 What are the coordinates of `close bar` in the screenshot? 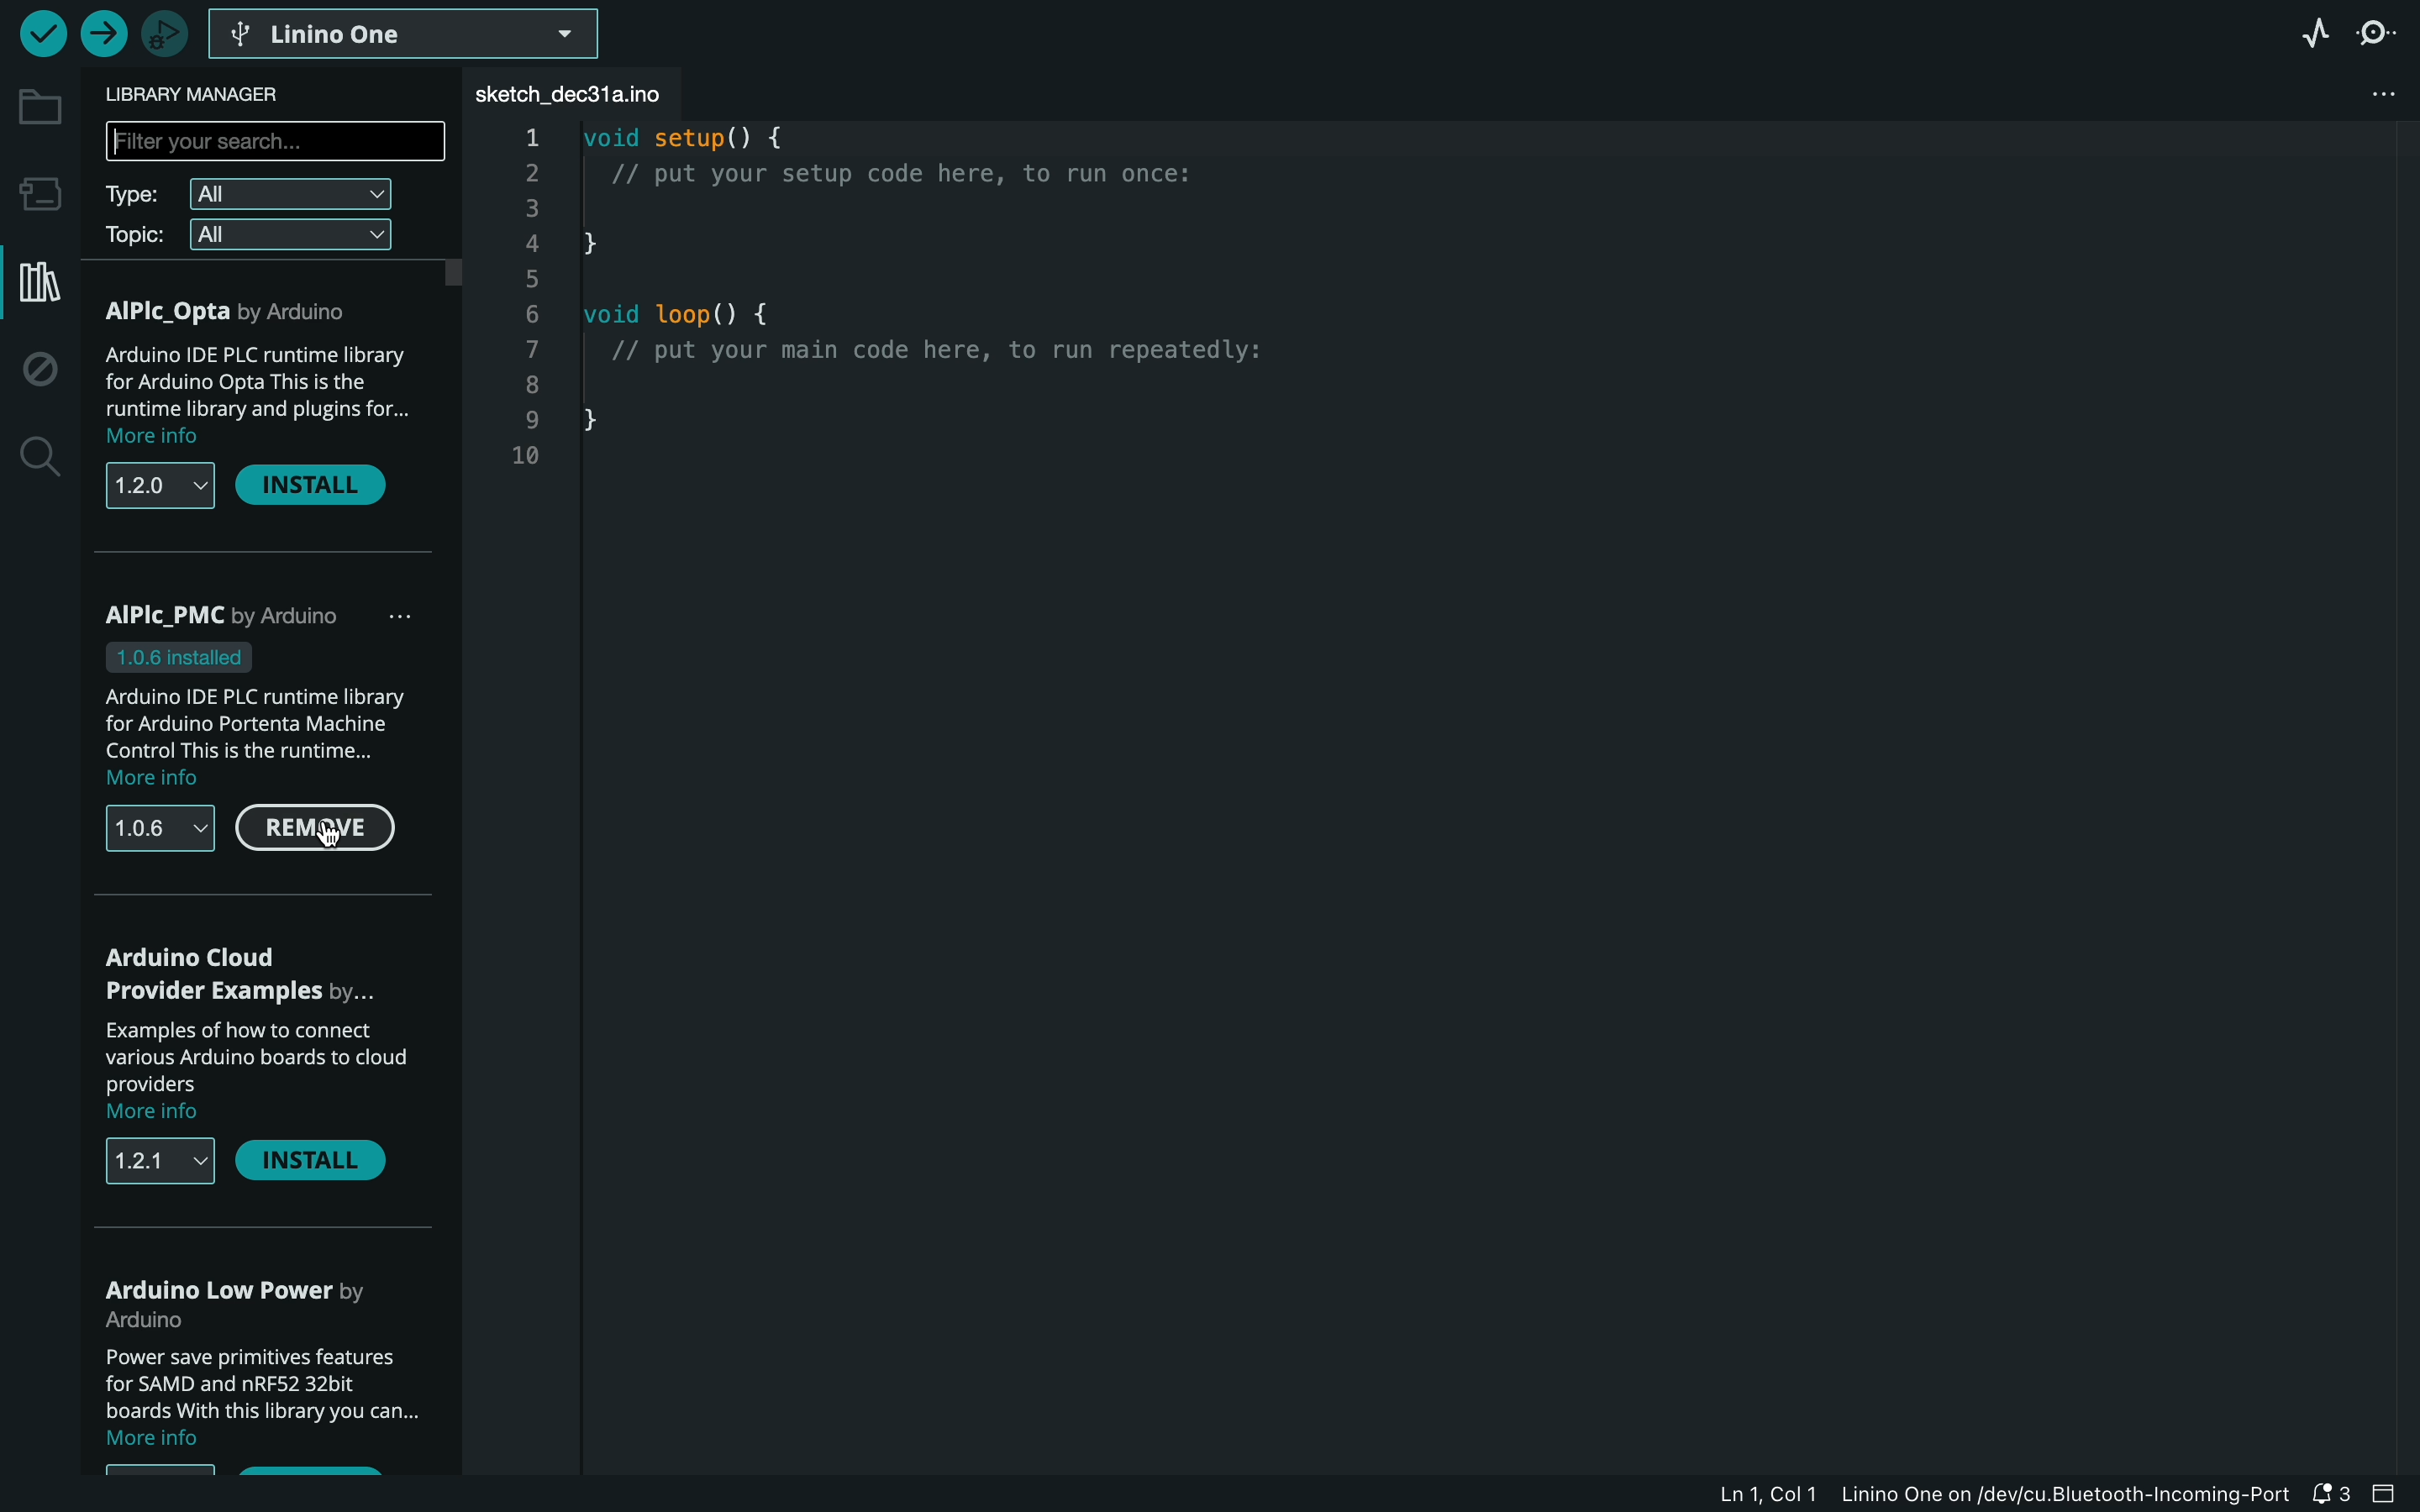 It's located at (2390, 1495).